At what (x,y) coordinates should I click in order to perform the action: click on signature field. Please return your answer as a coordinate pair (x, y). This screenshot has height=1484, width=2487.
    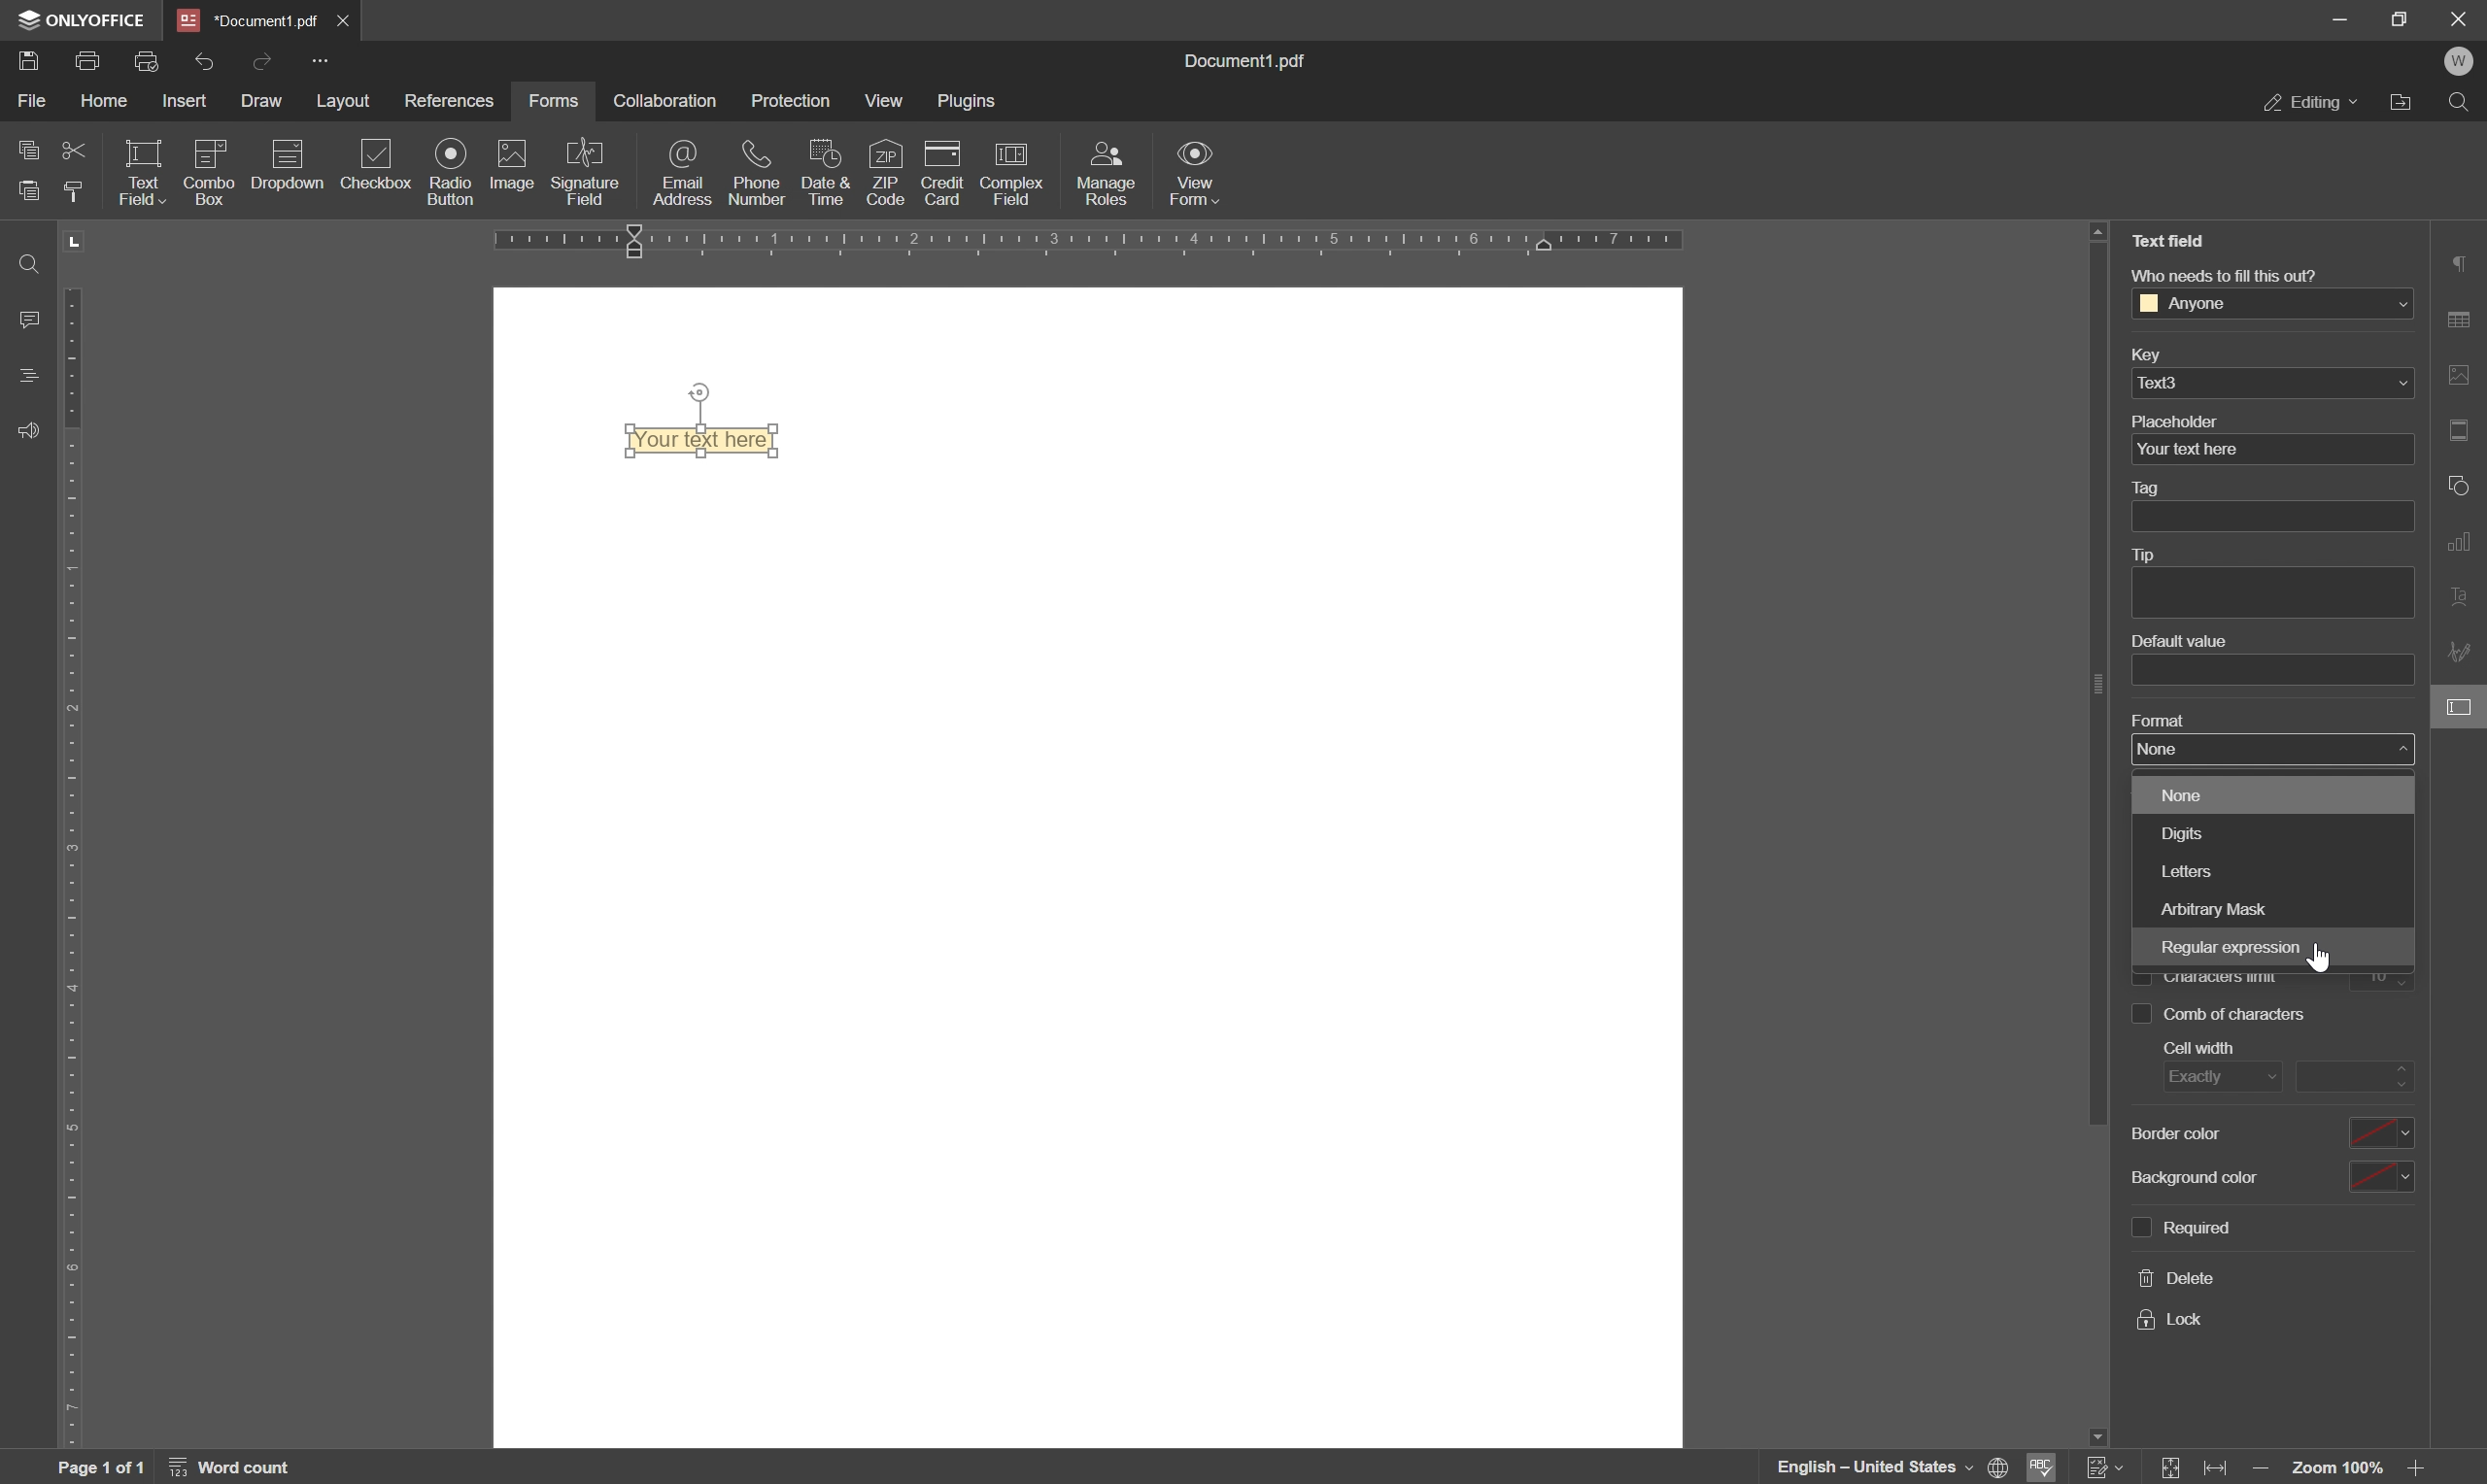
    Looking at the image, I should click on (588, 172).